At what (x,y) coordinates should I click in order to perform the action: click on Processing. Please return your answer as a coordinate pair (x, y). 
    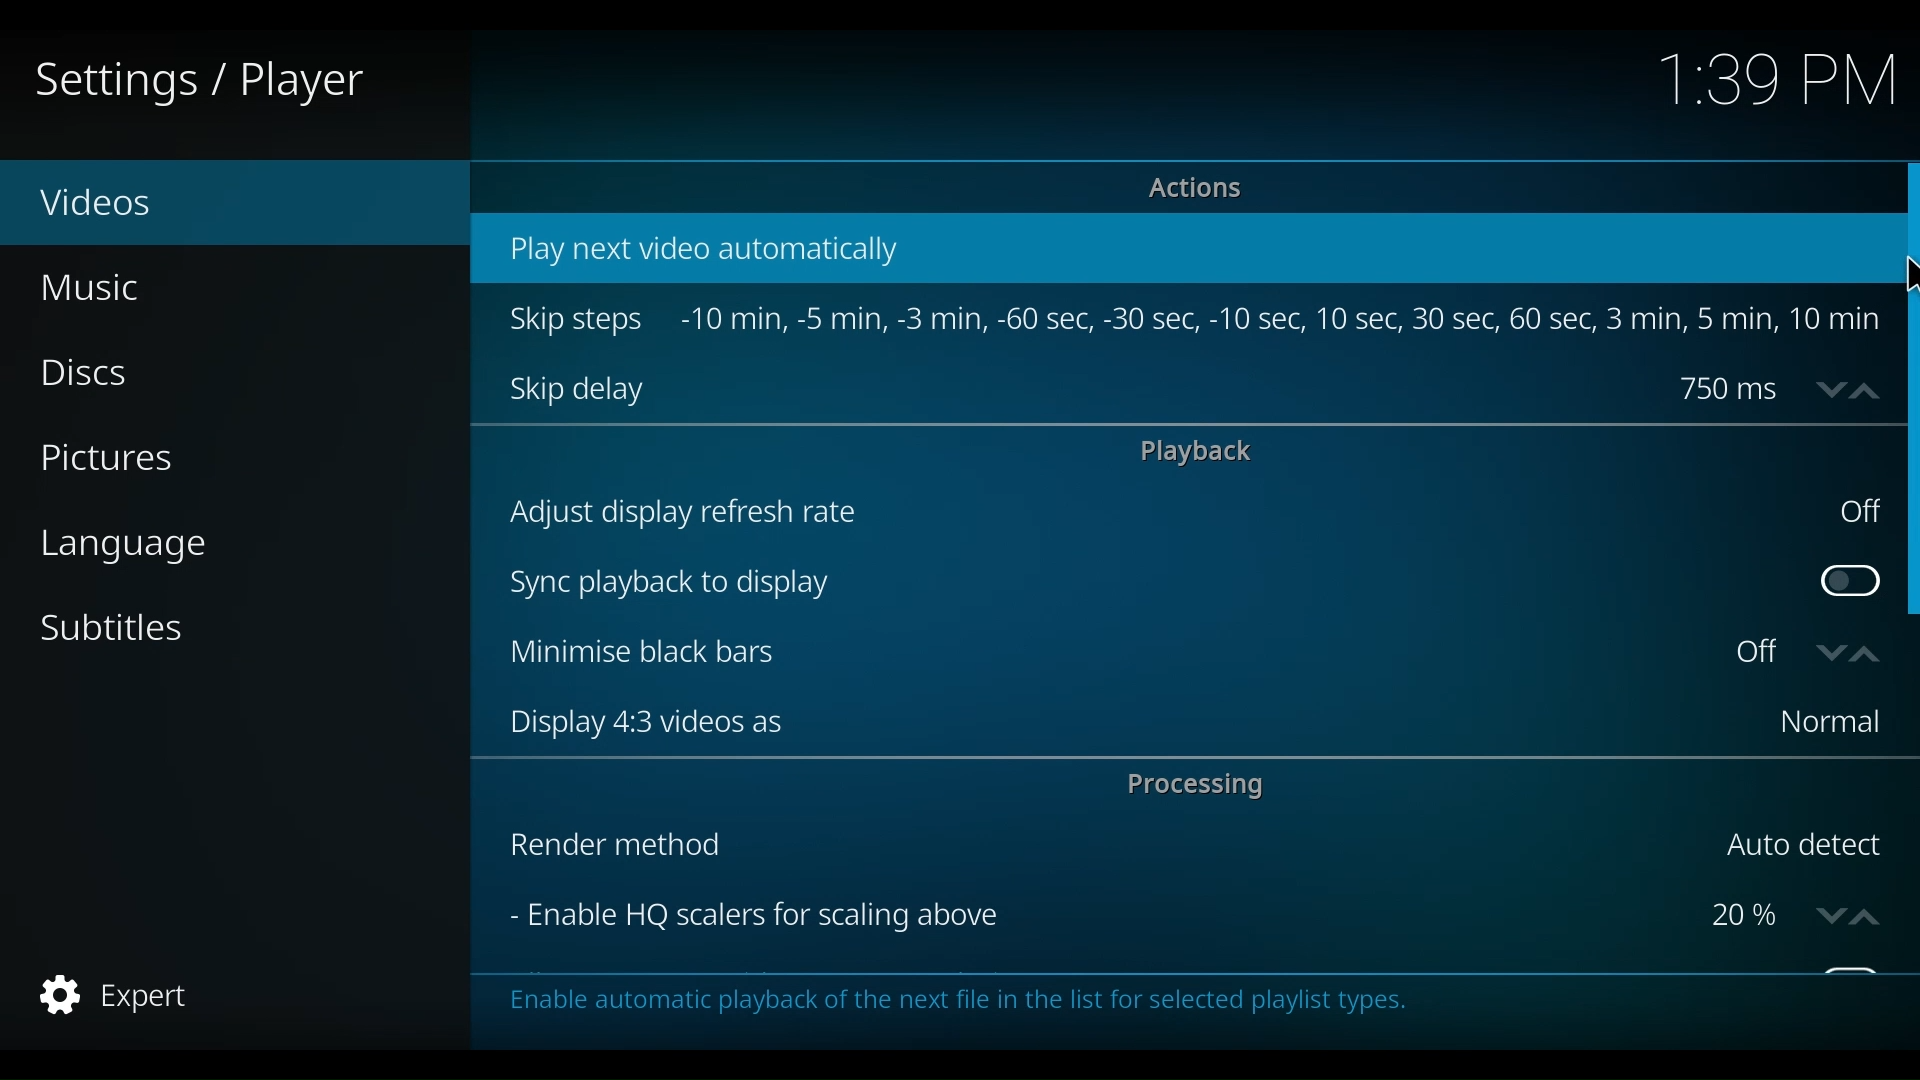
    Looking at the image, I should click on (1205, 788).